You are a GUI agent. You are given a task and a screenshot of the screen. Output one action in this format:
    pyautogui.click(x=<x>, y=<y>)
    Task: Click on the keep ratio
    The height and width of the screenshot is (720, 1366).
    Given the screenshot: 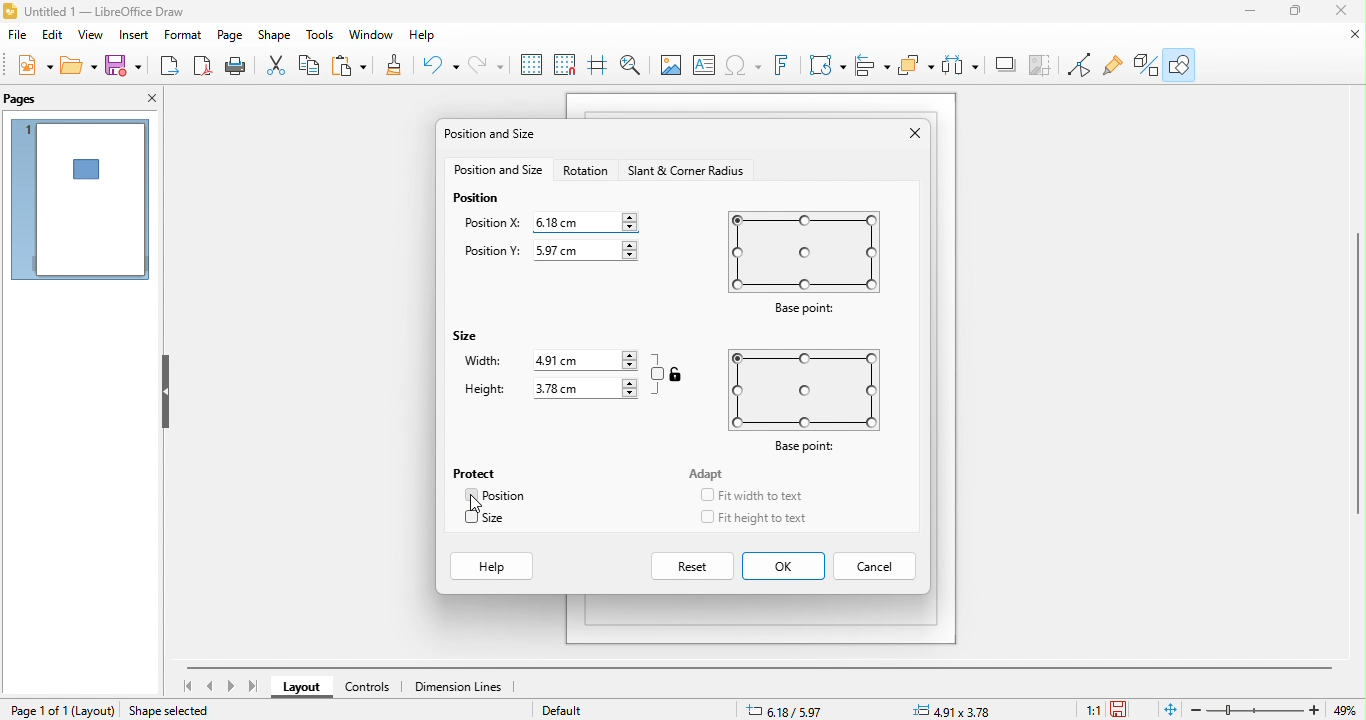 What is the action you would take?
    pyautogui.click(x=658, y=373)
    